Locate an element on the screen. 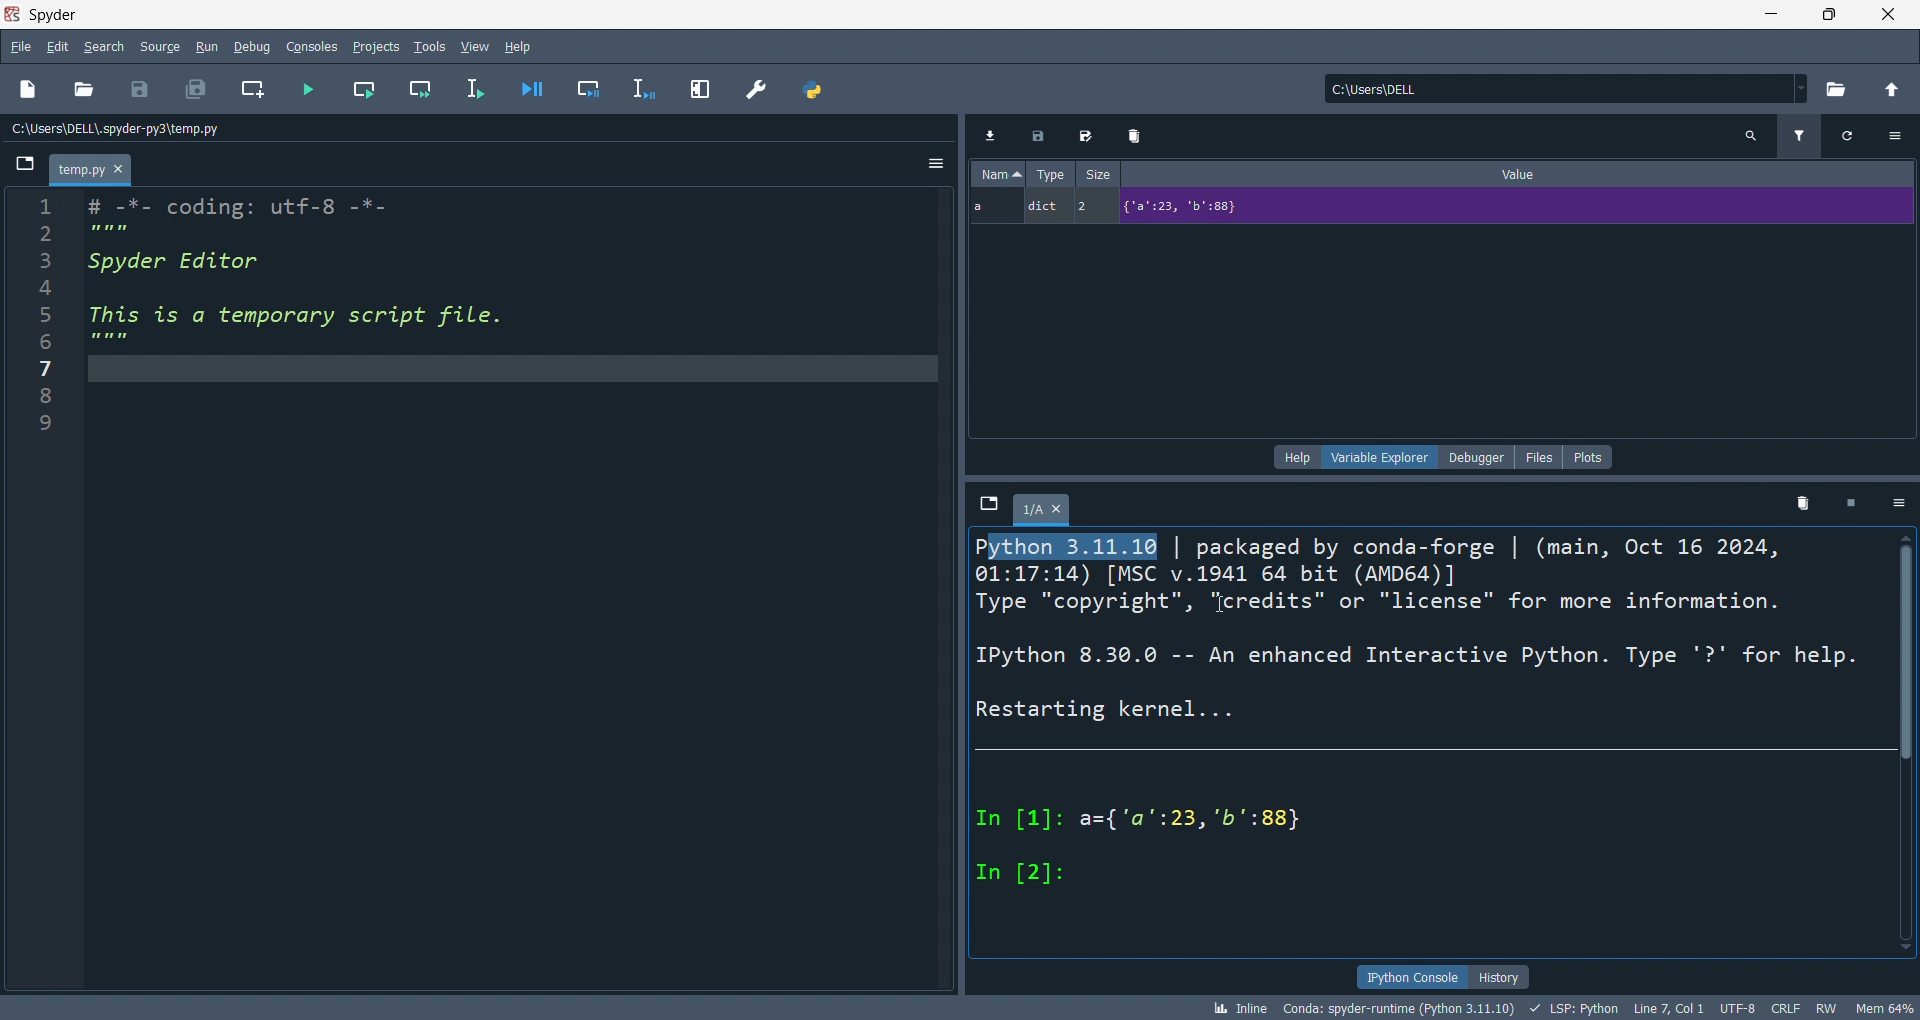  debugger is located at coordinates (1475, 457).